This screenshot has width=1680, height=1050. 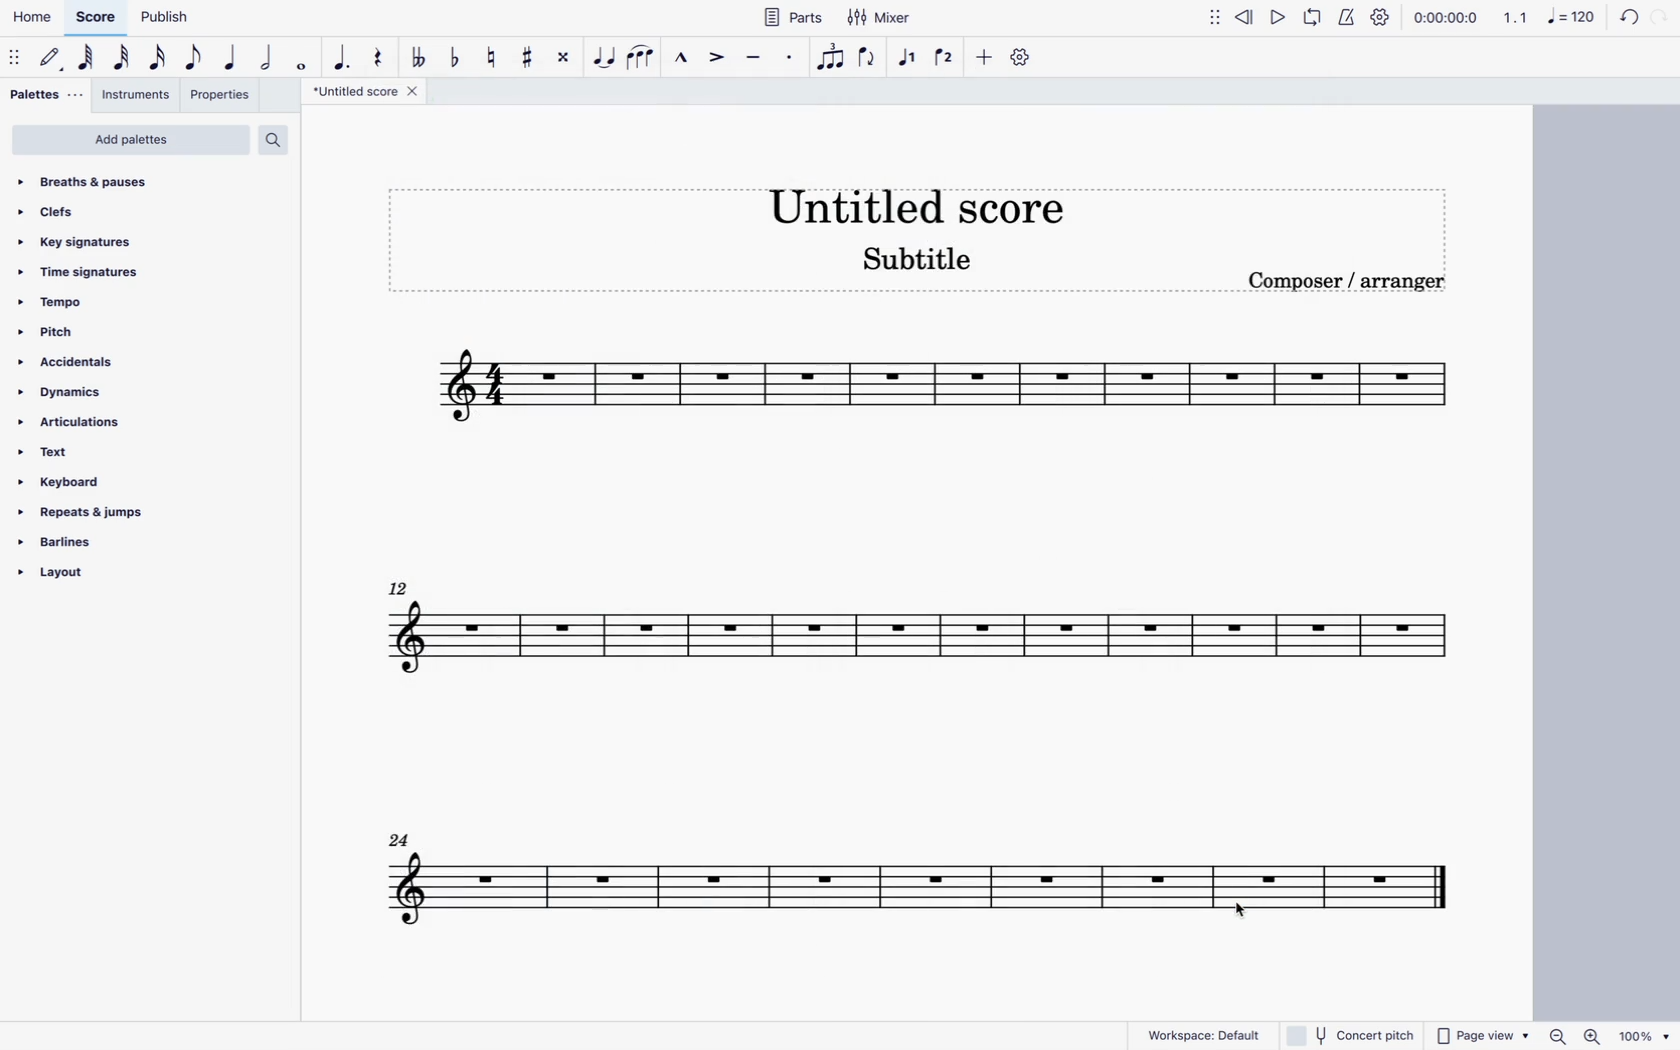 I want to click on Setting, so click(x=1388, y=17).